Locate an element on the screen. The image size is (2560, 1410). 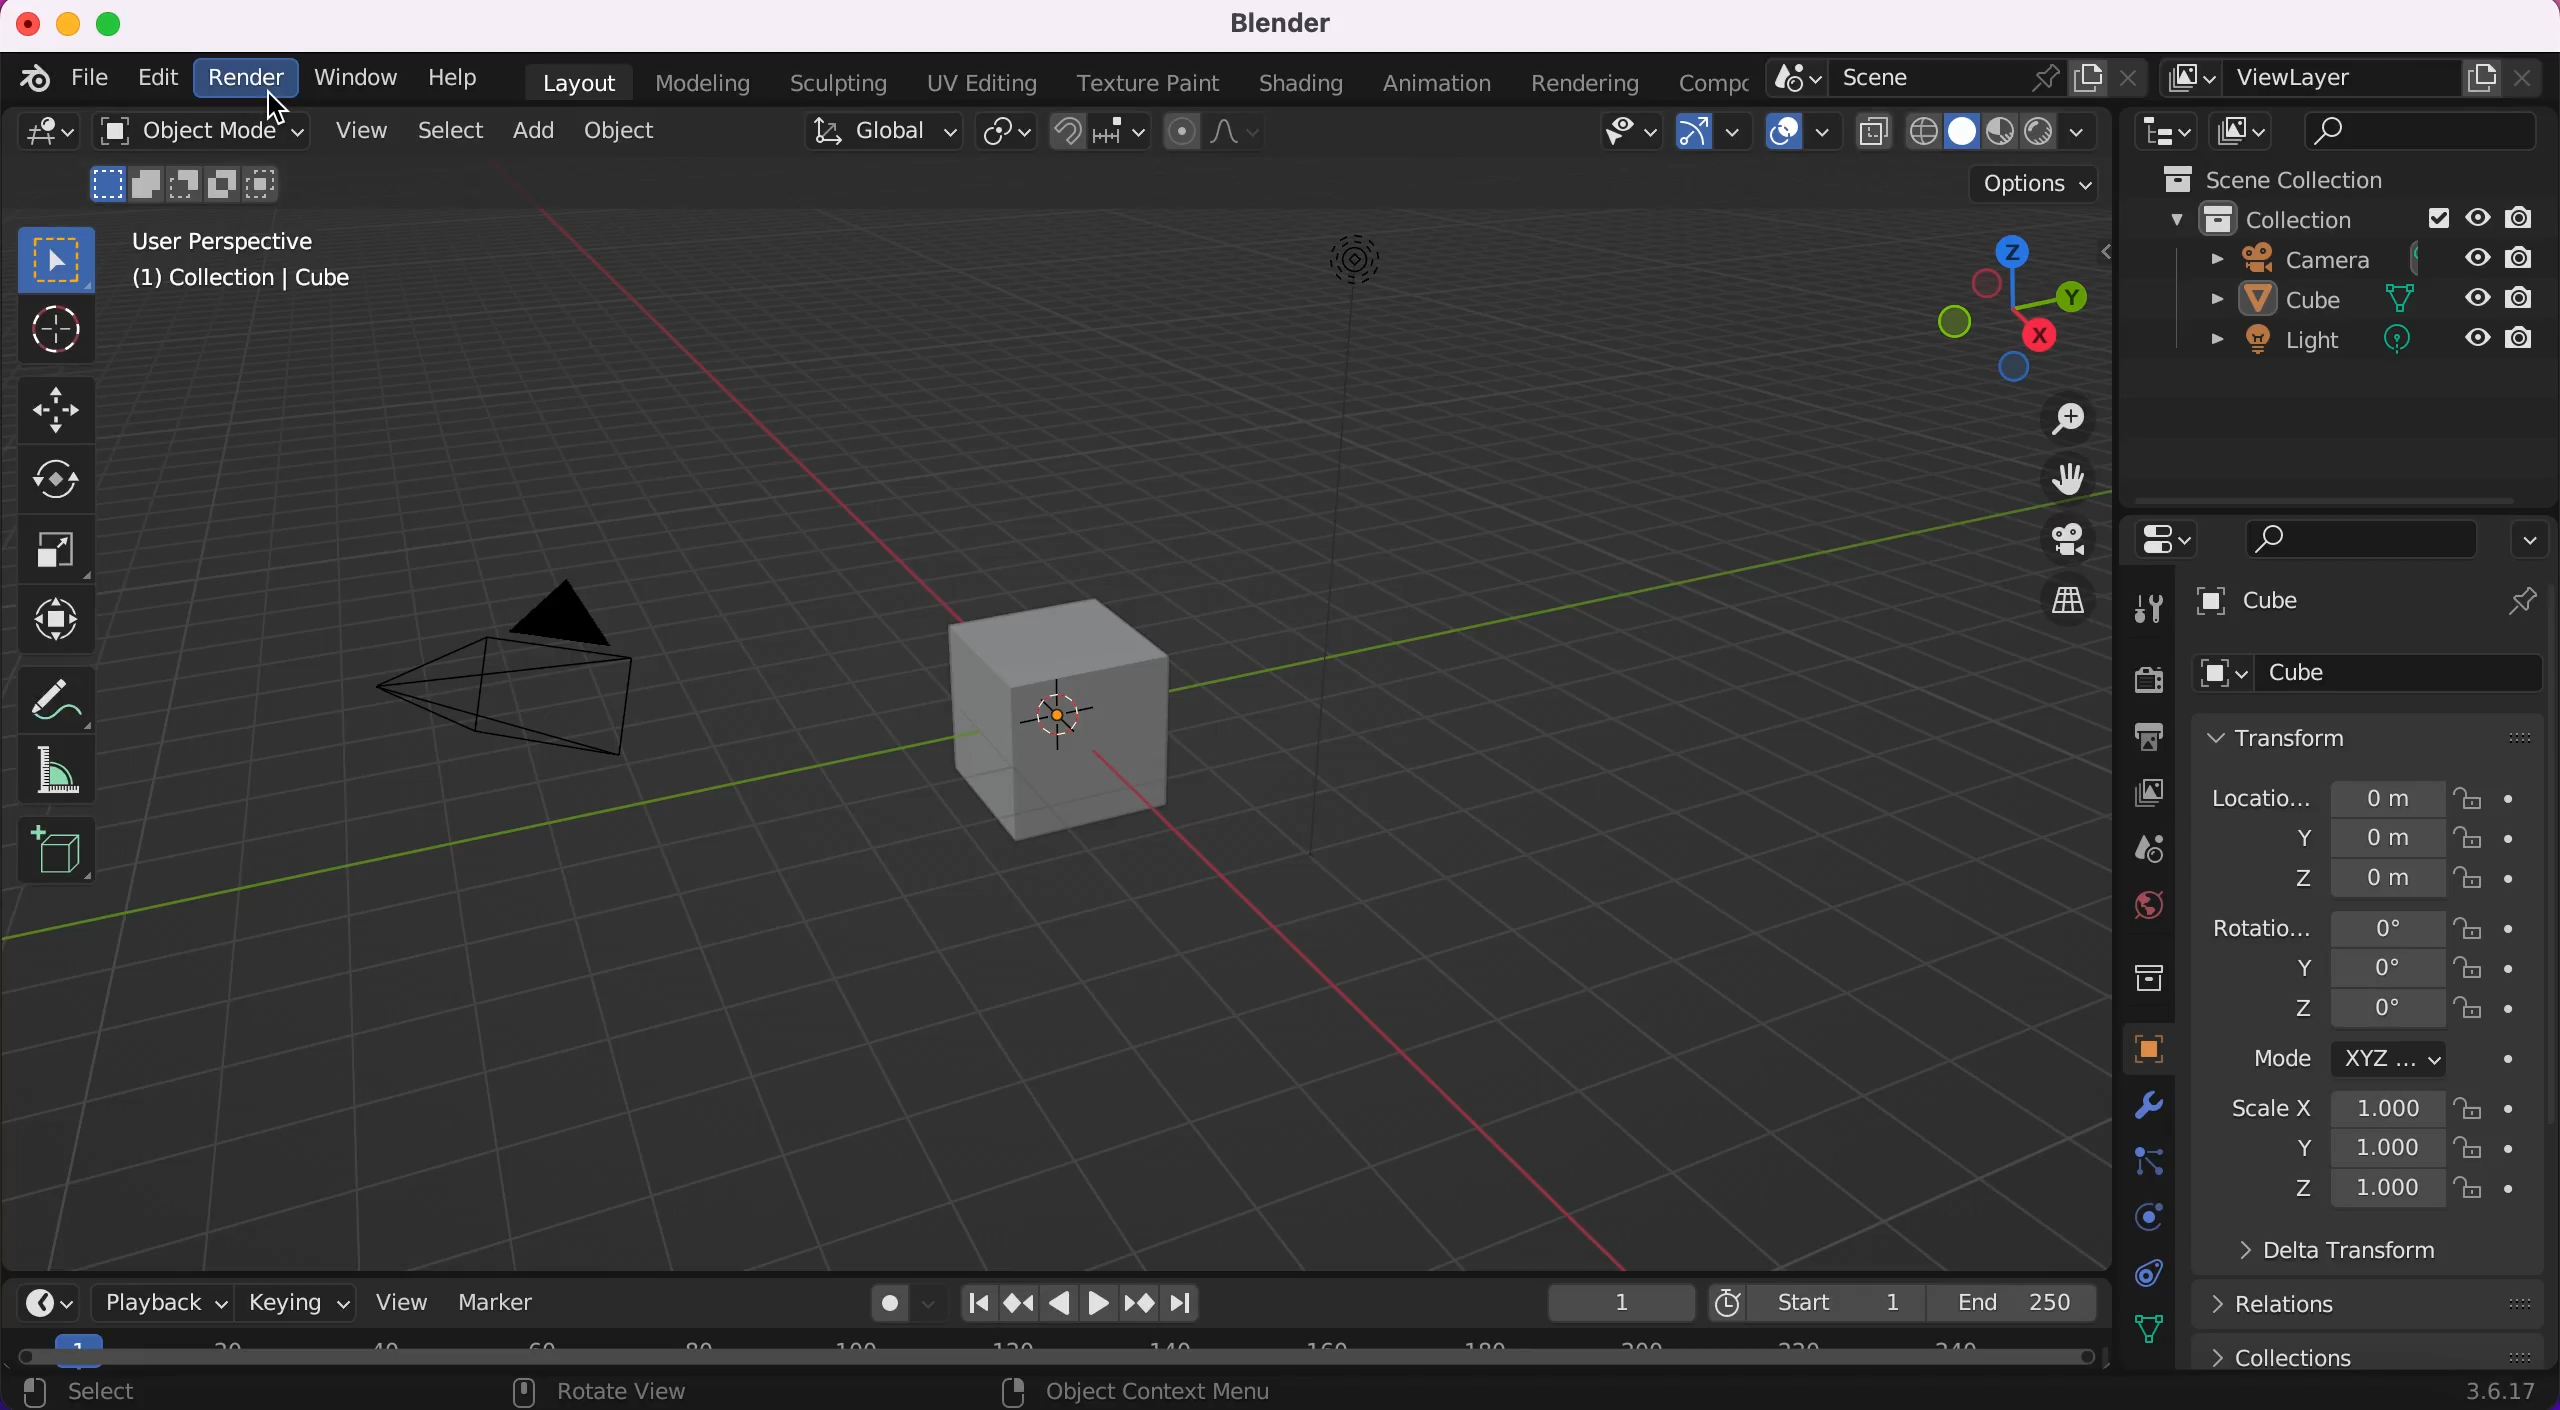
lock is located at coordinates (2484, 1108).